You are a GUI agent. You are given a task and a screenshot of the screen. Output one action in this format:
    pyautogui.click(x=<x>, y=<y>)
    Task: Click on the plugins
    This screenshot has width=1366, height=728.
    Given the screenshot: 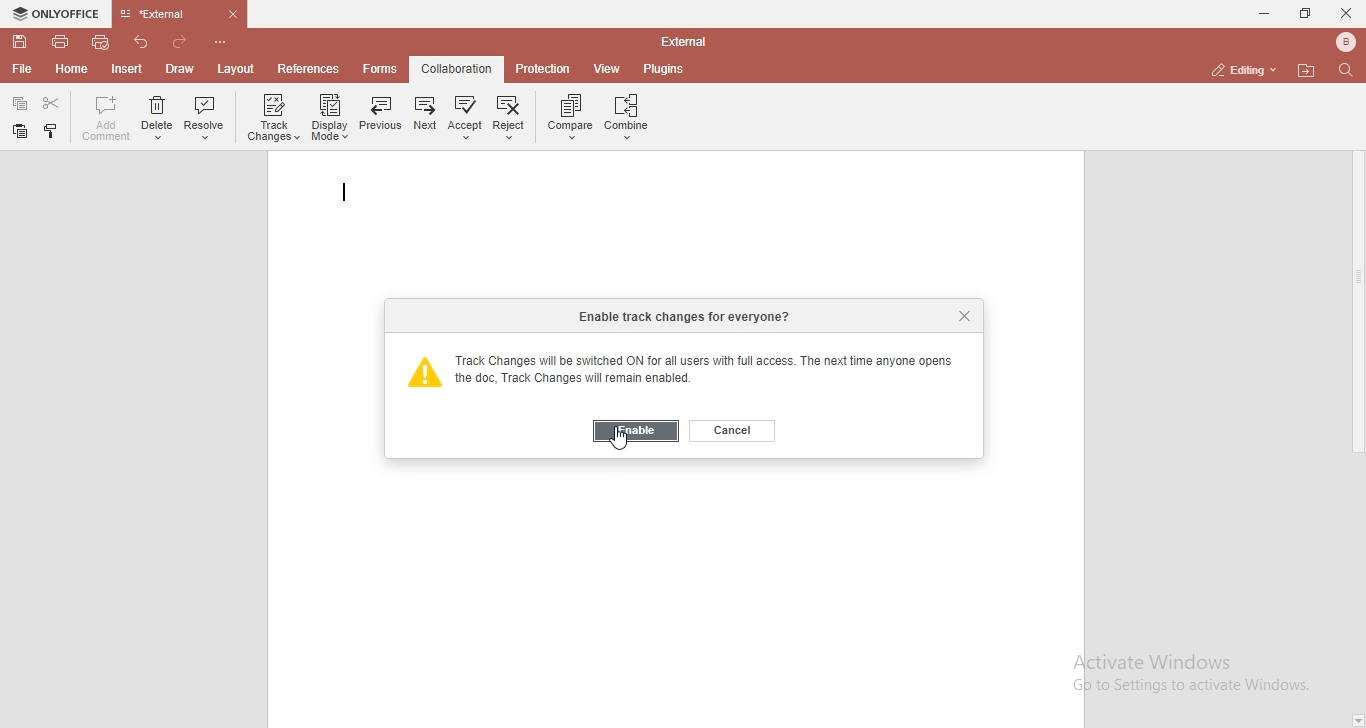 What is the action you would take?
    pyautogui.click(x=664, y=70)
    